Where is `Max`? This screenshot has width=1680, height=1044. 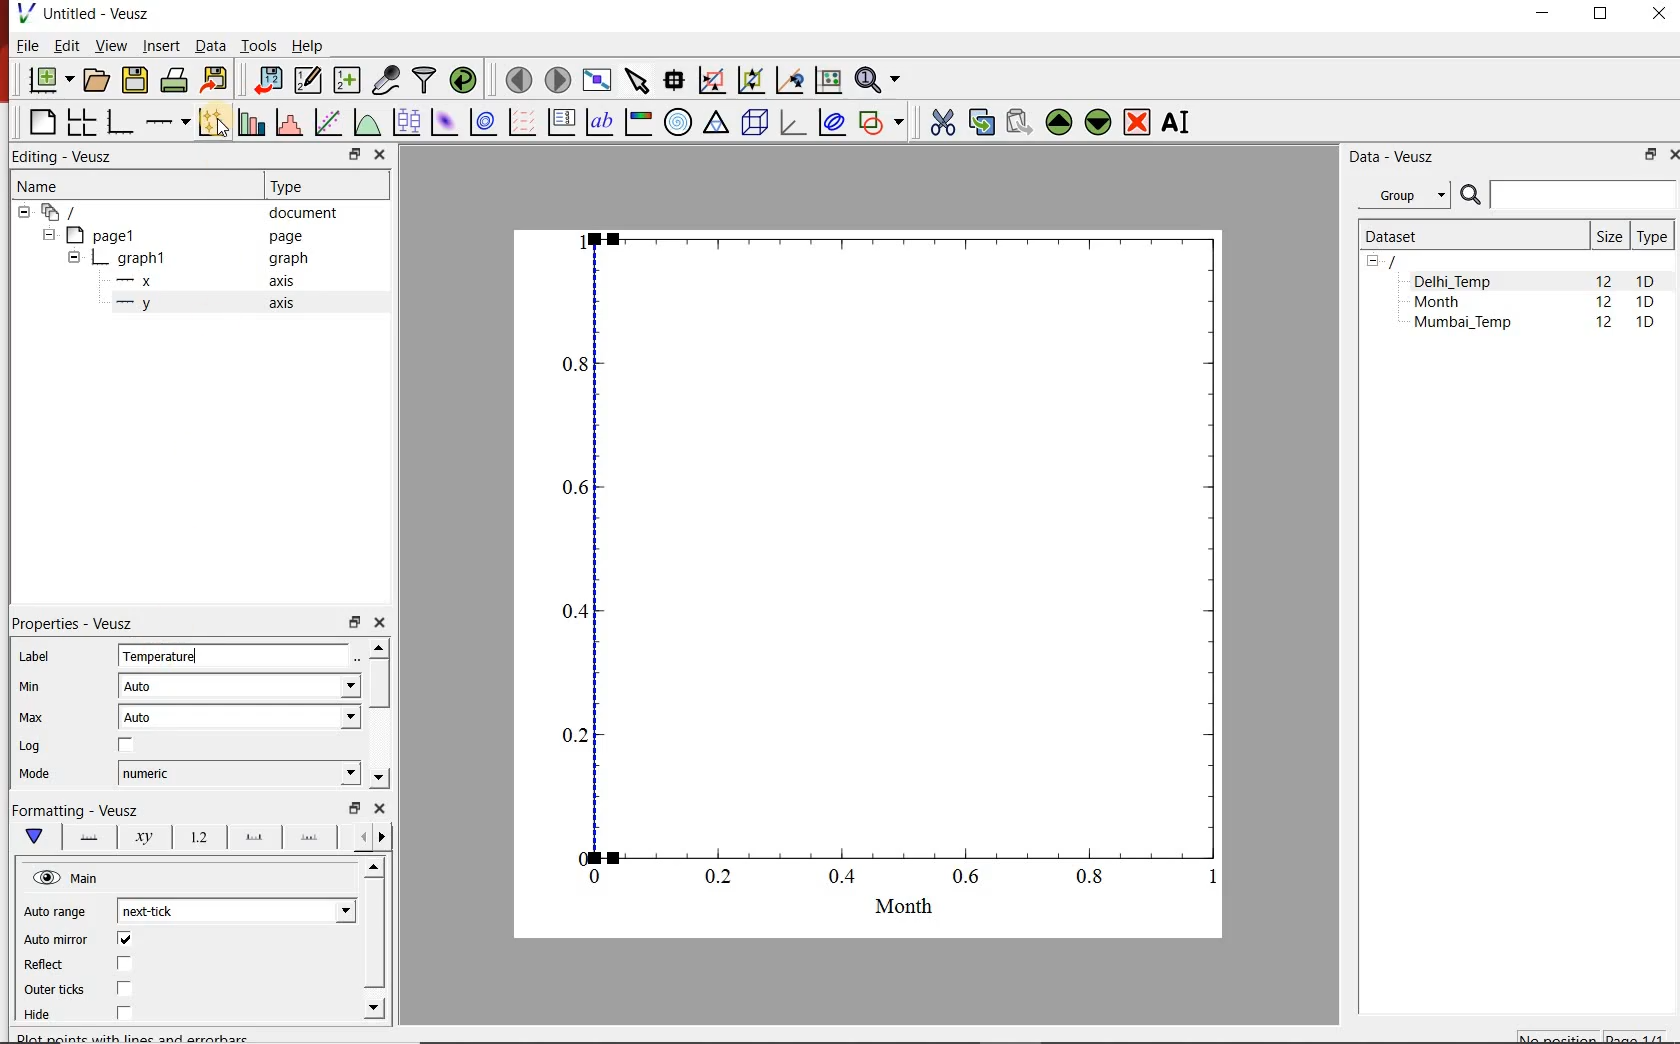
Max is located at coordinates (32, 717).